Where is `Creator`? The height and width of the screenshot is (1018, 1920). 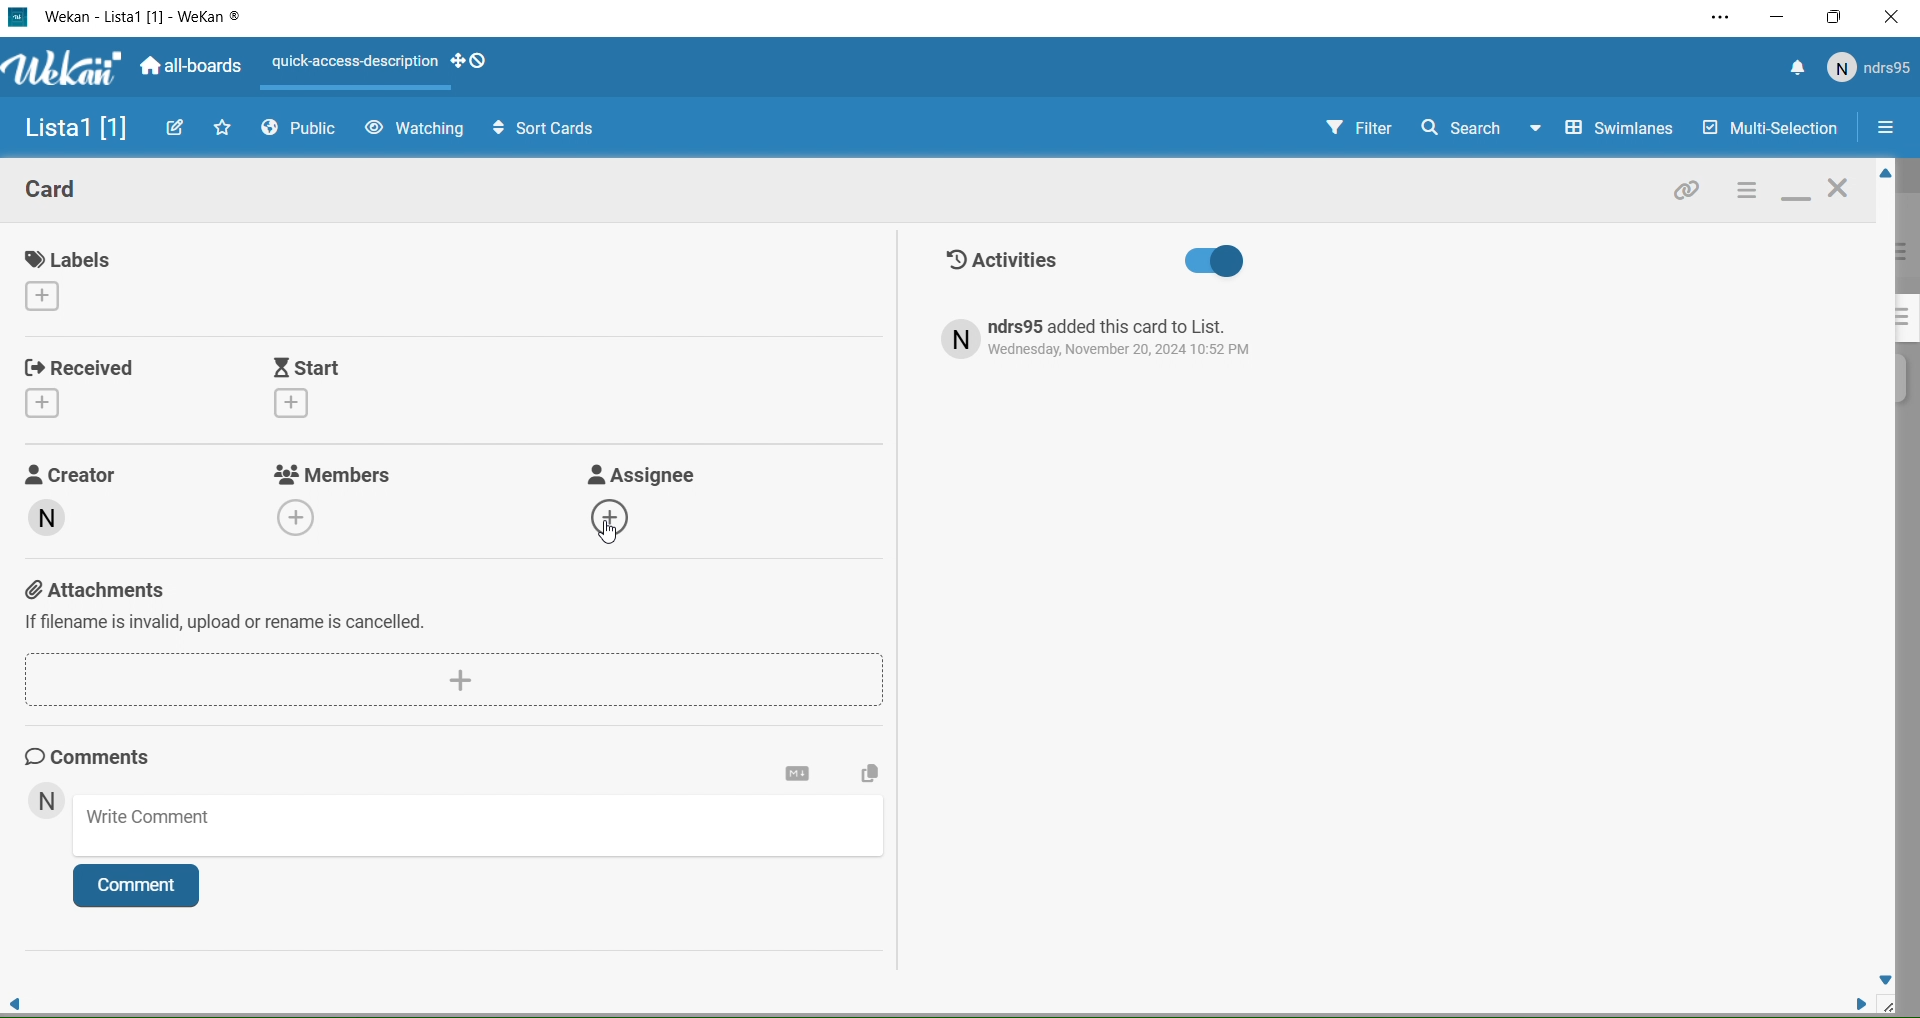
Creator is located at coordinates (93, 511).